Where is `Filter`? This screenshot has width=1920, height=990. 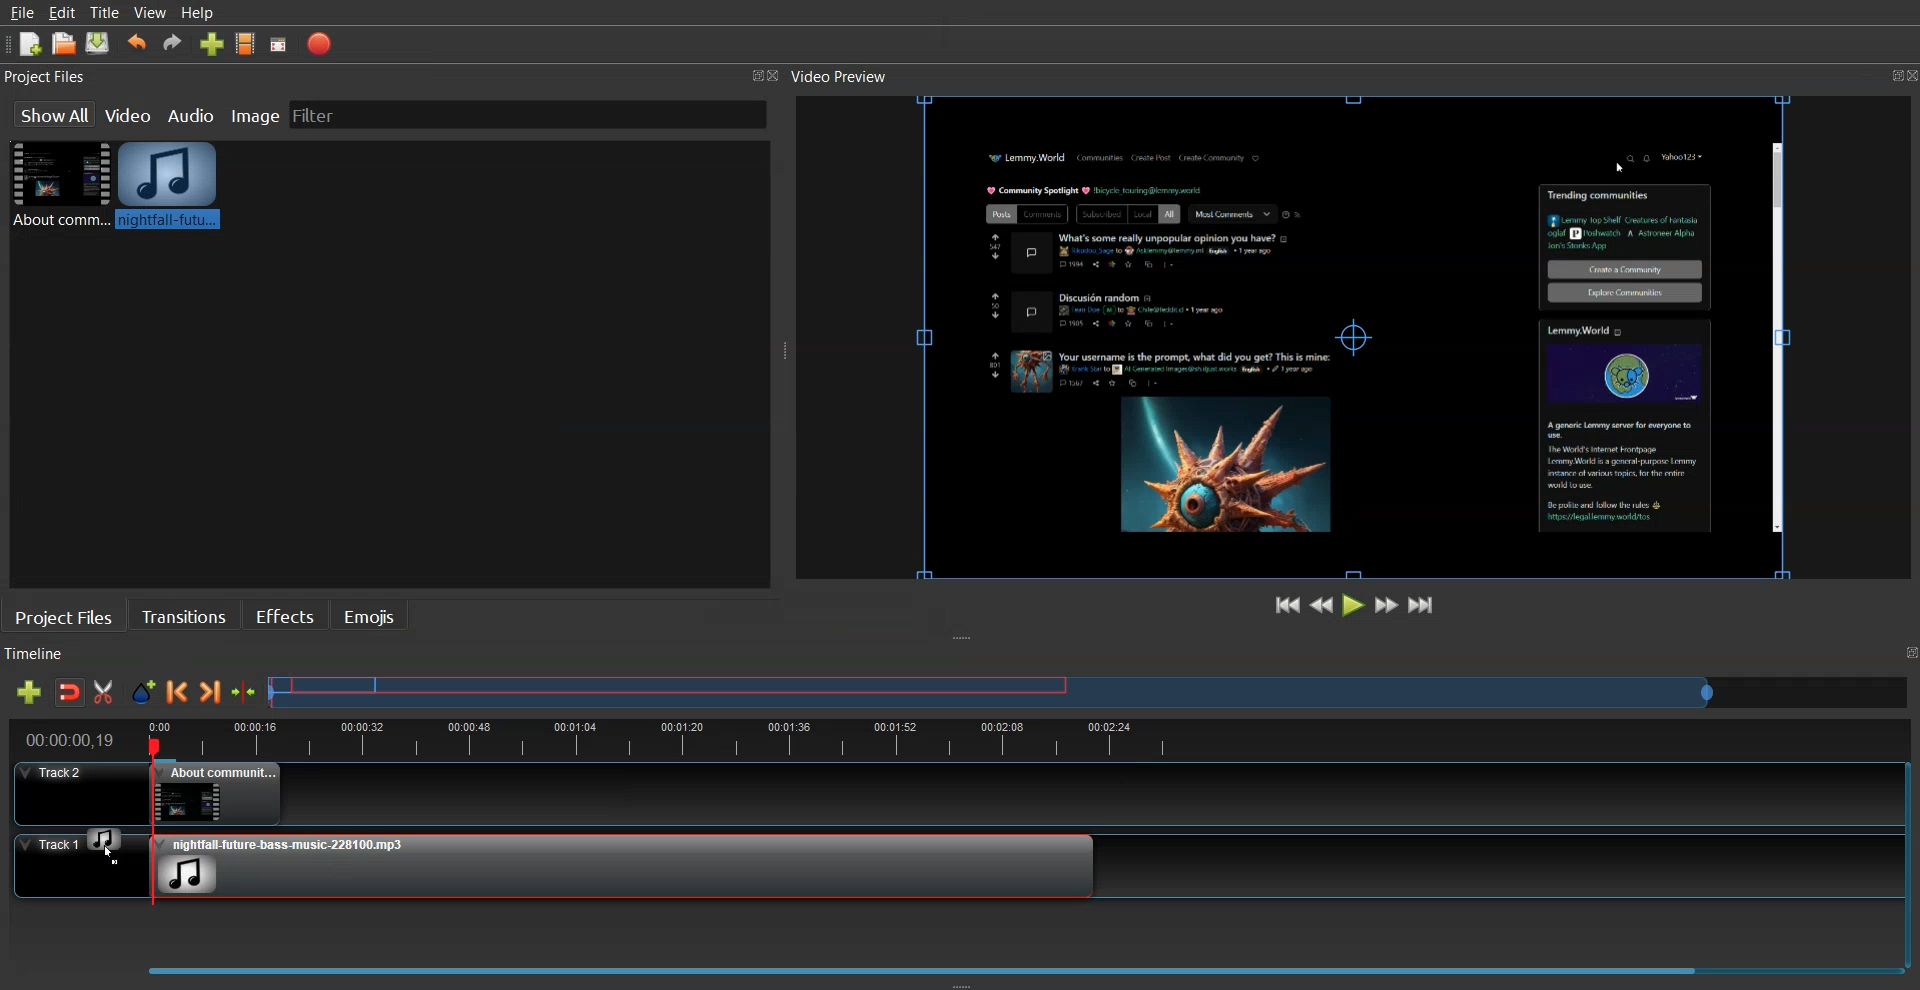 Filter is located at coordinates (331, 114).